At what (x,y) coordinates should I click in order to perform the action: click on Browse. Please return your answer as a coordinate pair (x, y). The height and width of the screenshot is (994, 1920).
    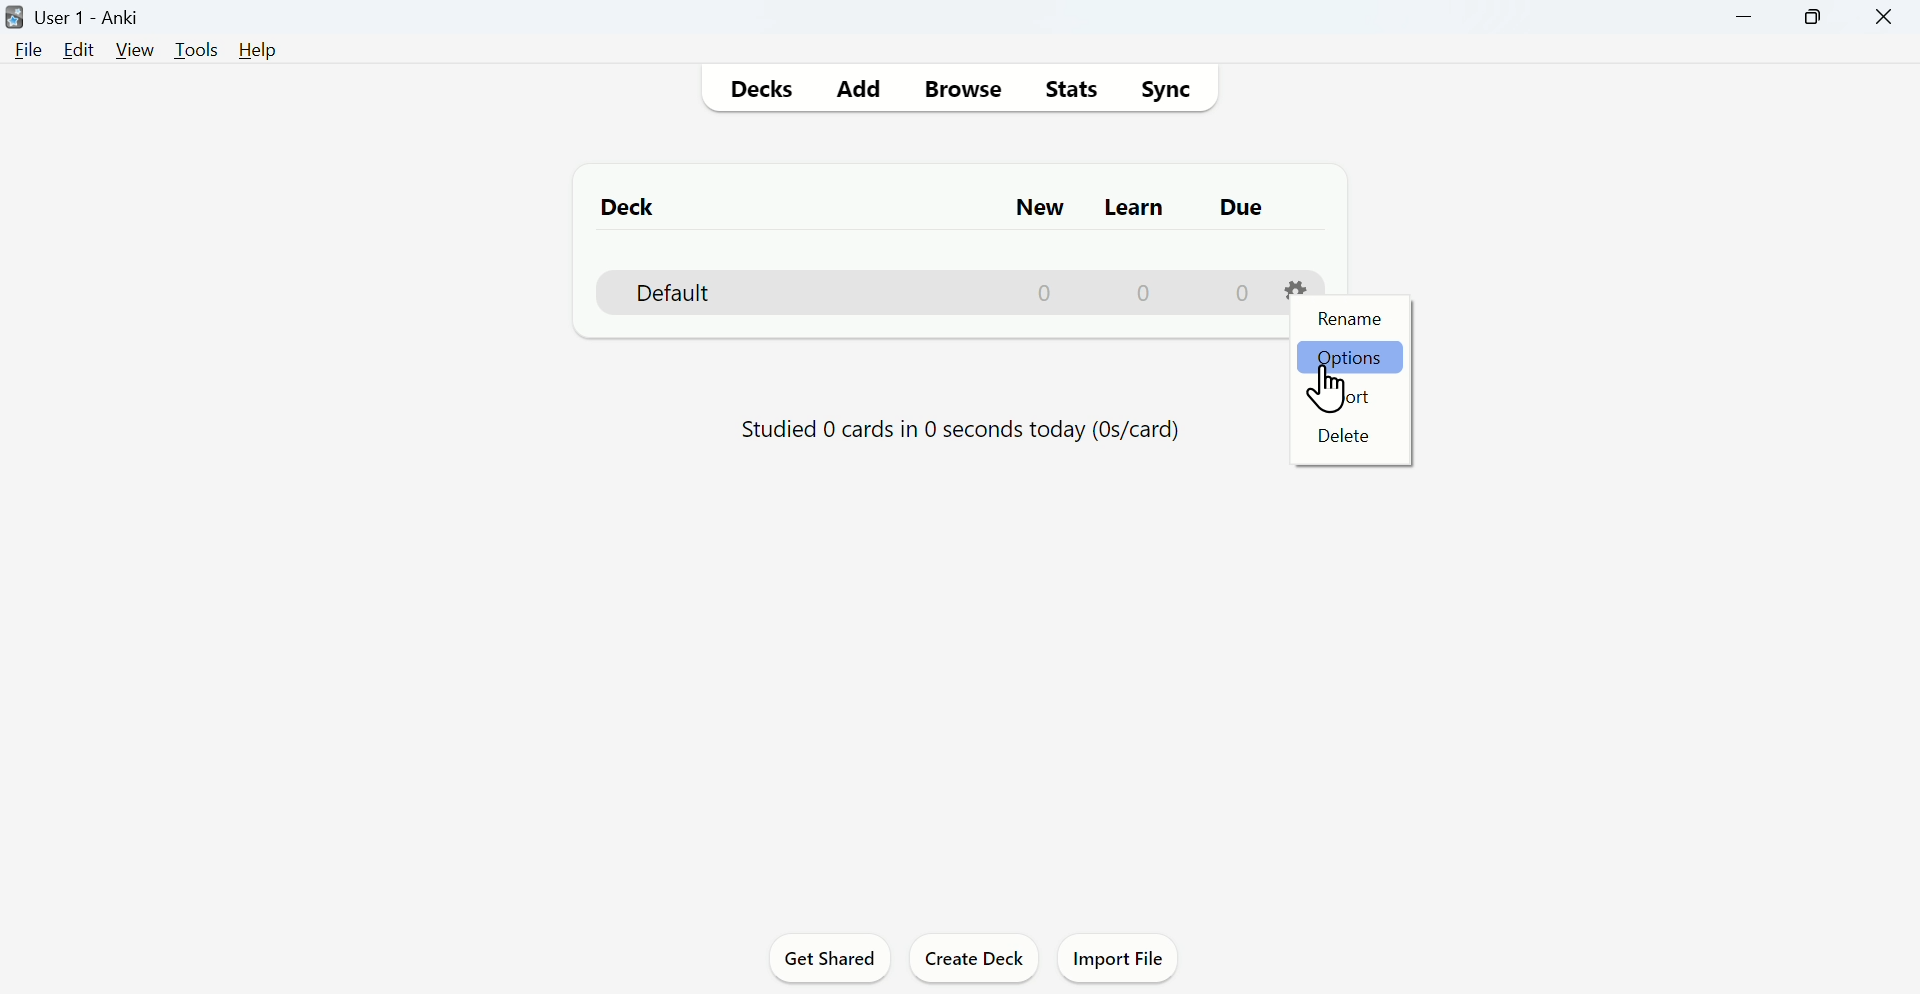
    Looking at the image, I should click on (961, 88).